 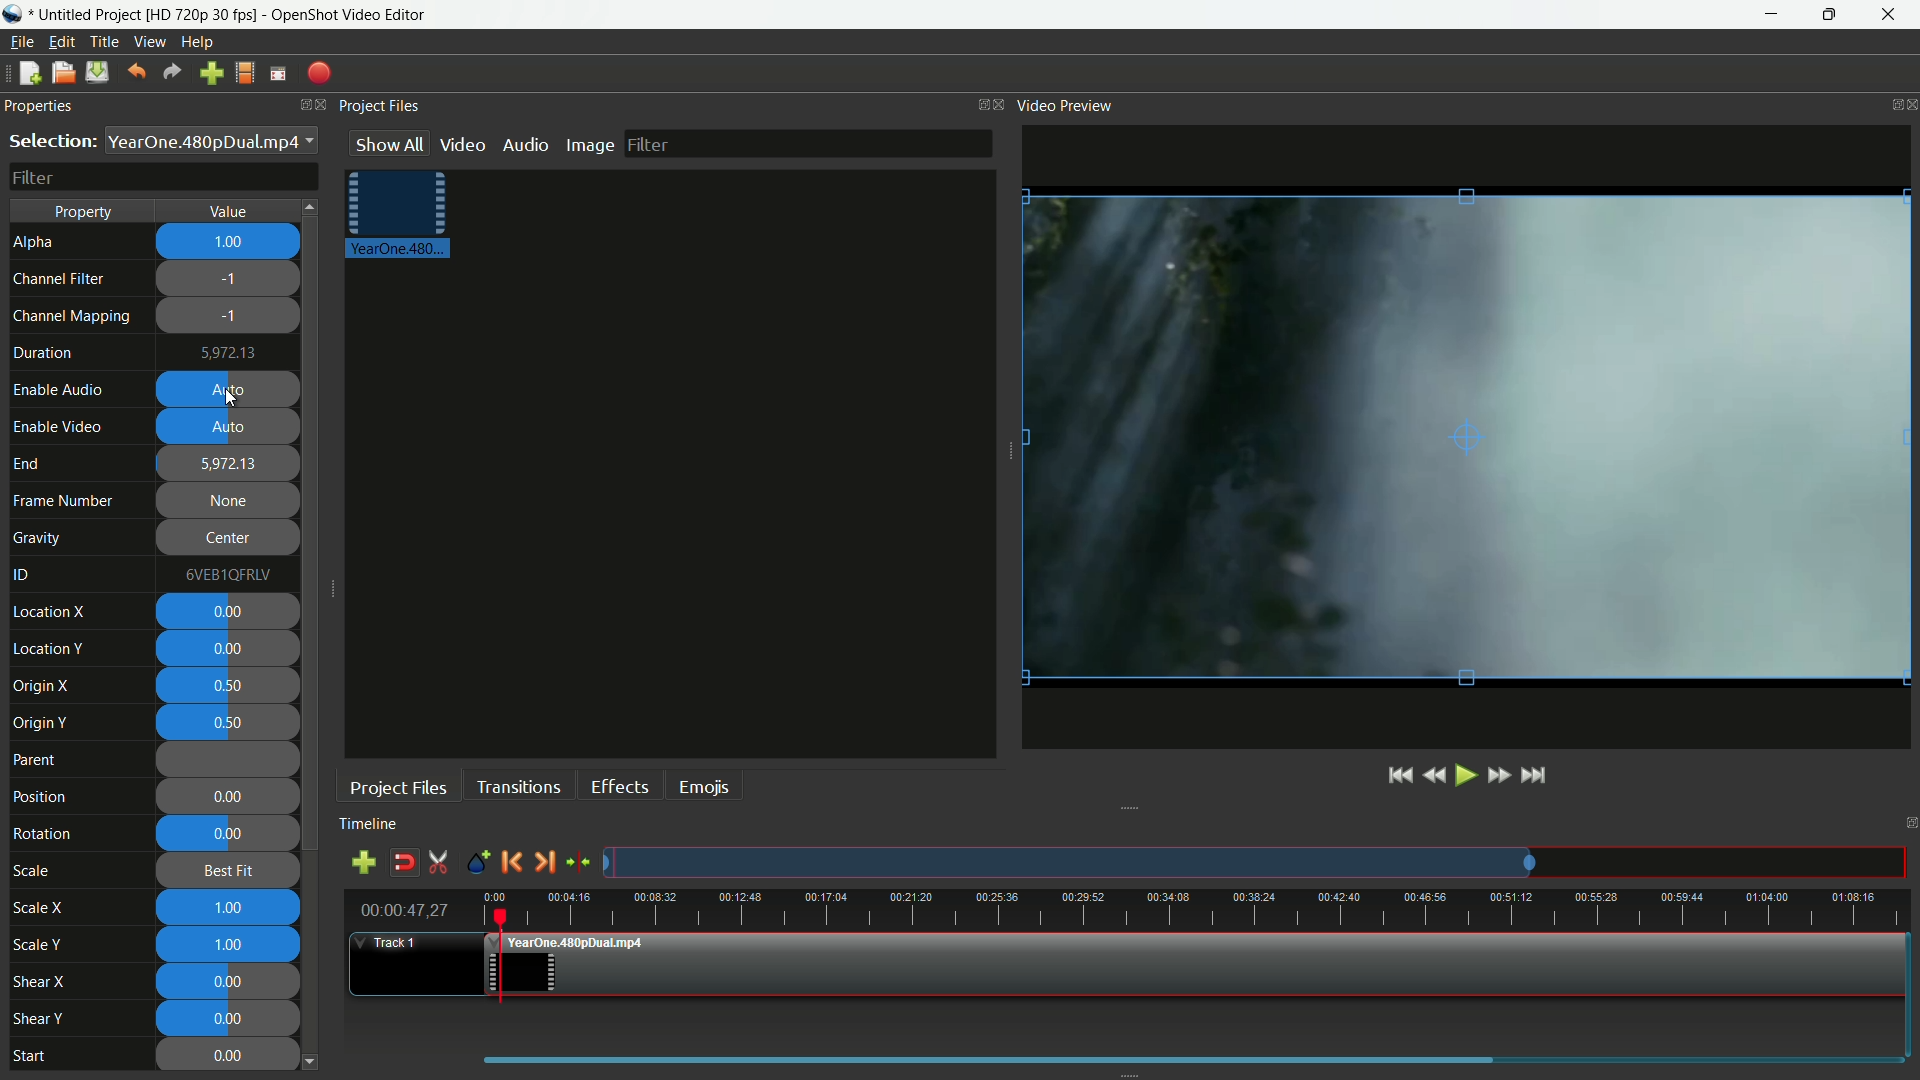 What do you see at coordinates (227, 835) in the screenshot?
I see `0.00` at bounding box center [227, 835].